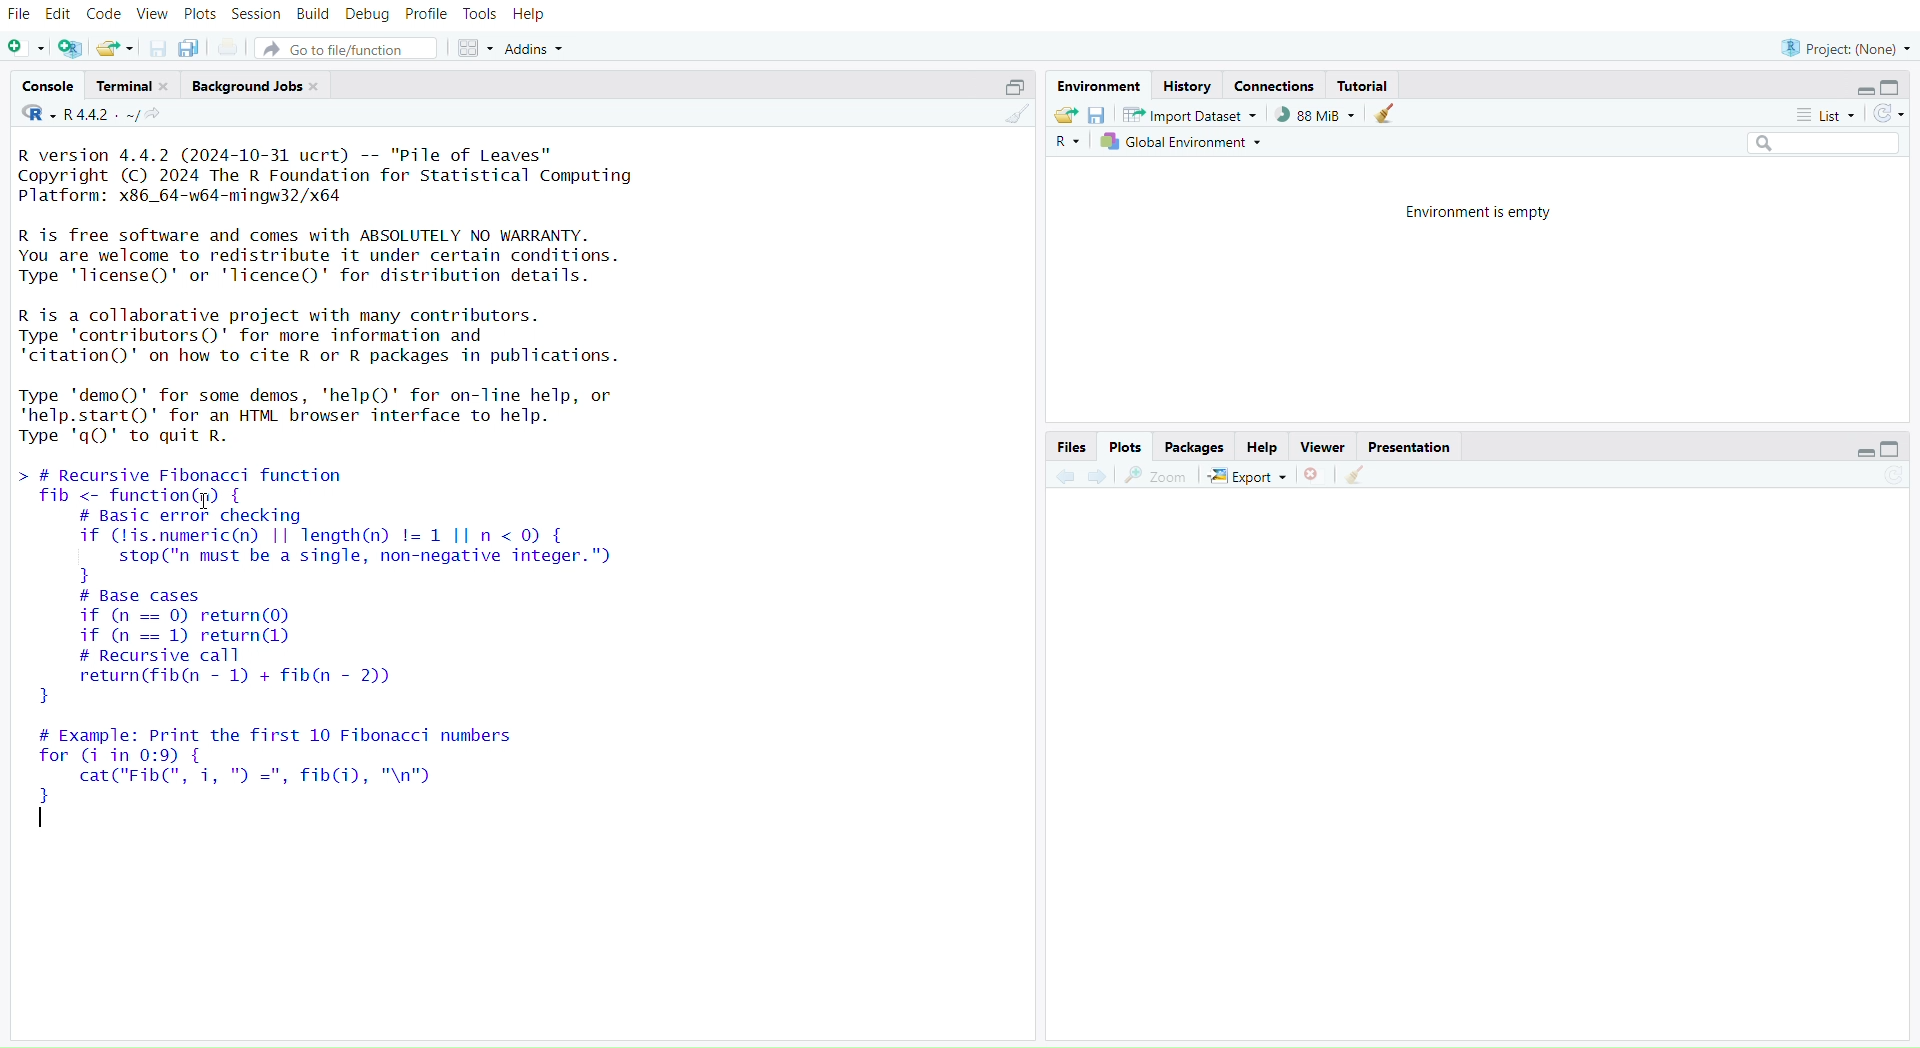  I want to click on addins, so click(539, 49).